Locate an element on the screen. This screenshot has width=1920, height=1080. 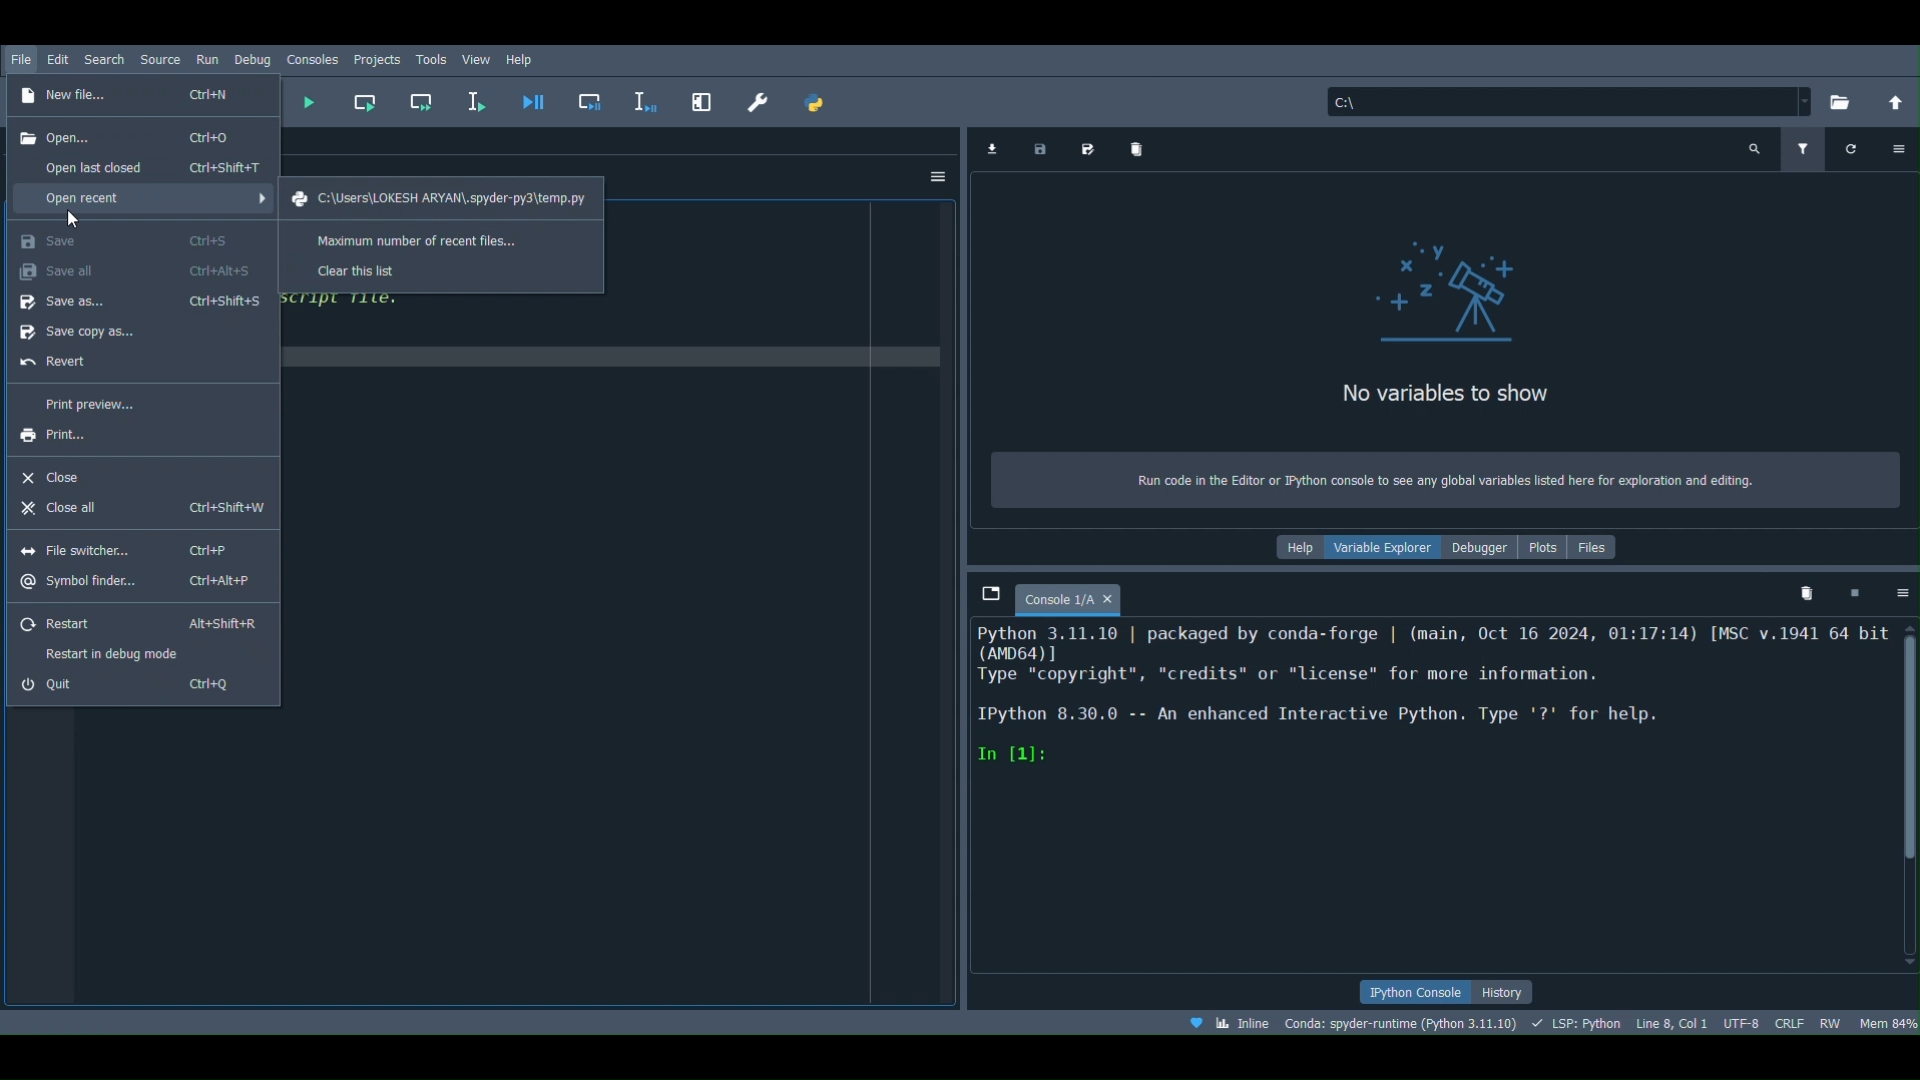
Open recent is located at coordinates (144, 197).